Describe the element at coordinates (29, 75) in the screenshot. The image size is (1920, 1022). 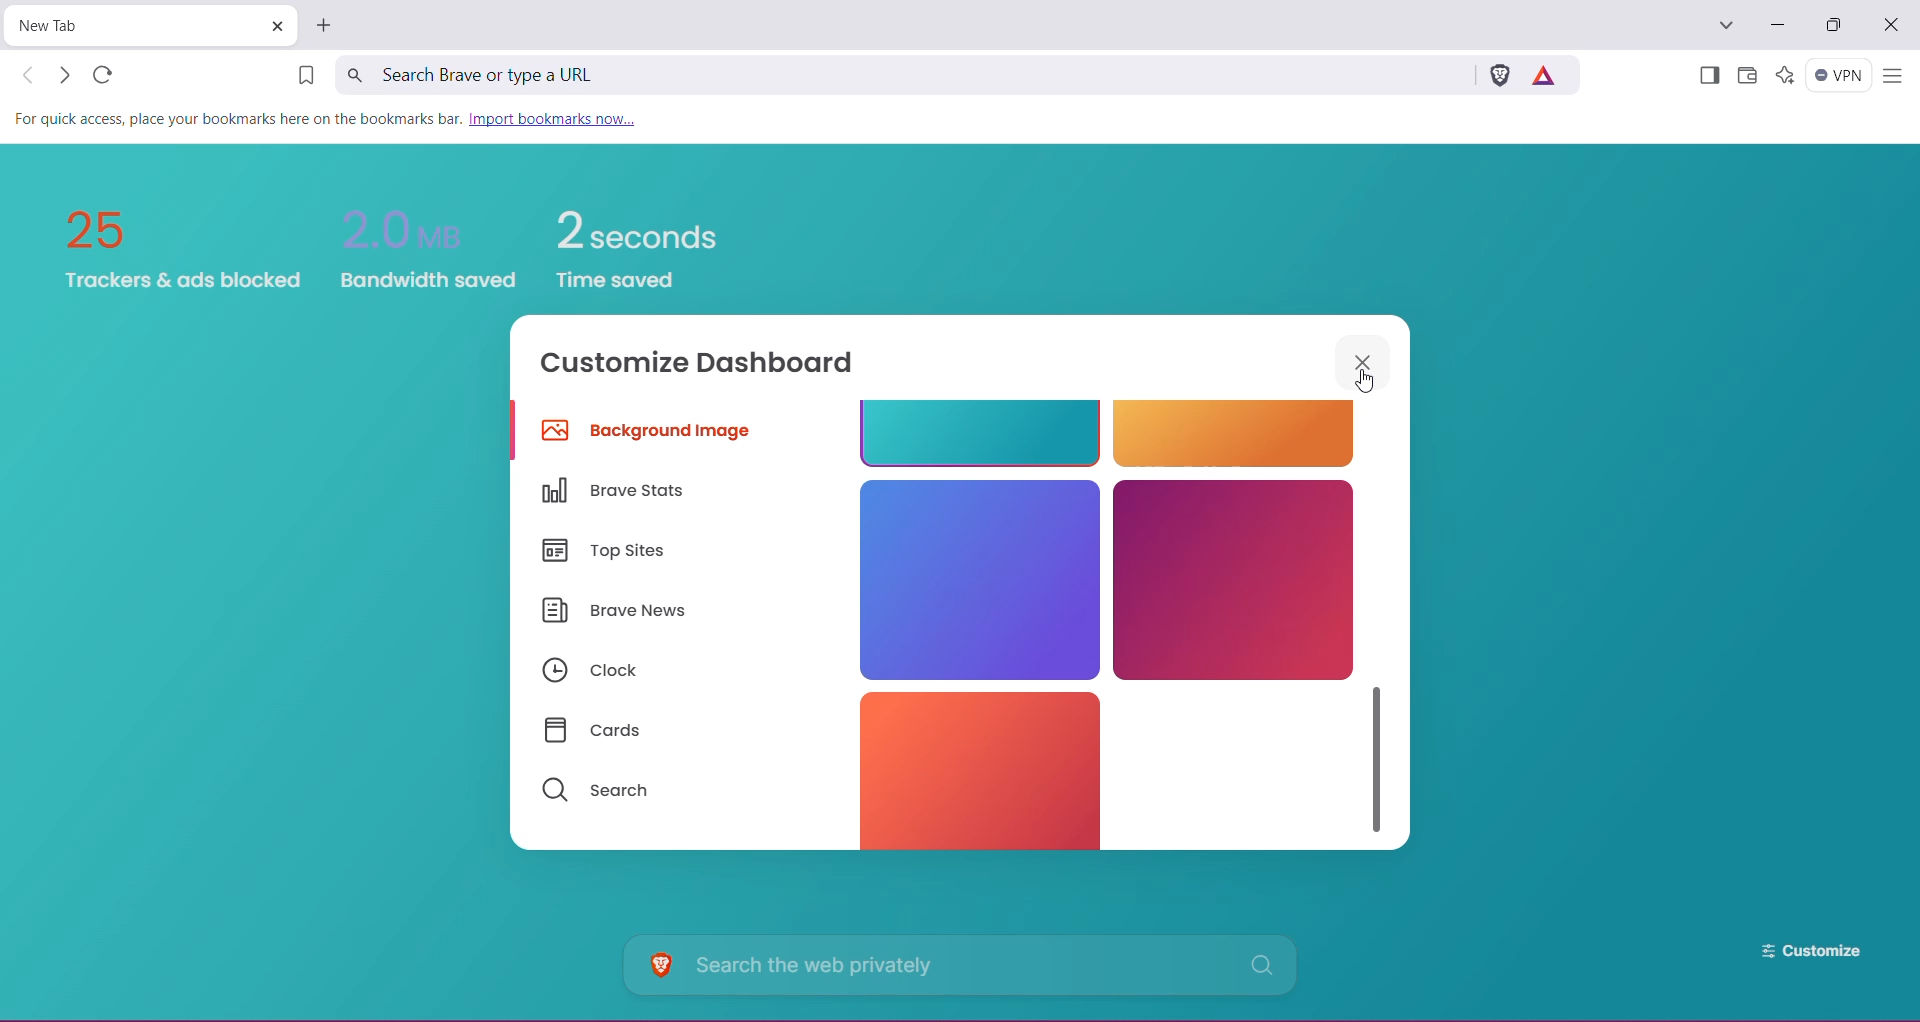
I see `Click to go back, hold to see history` at that location.